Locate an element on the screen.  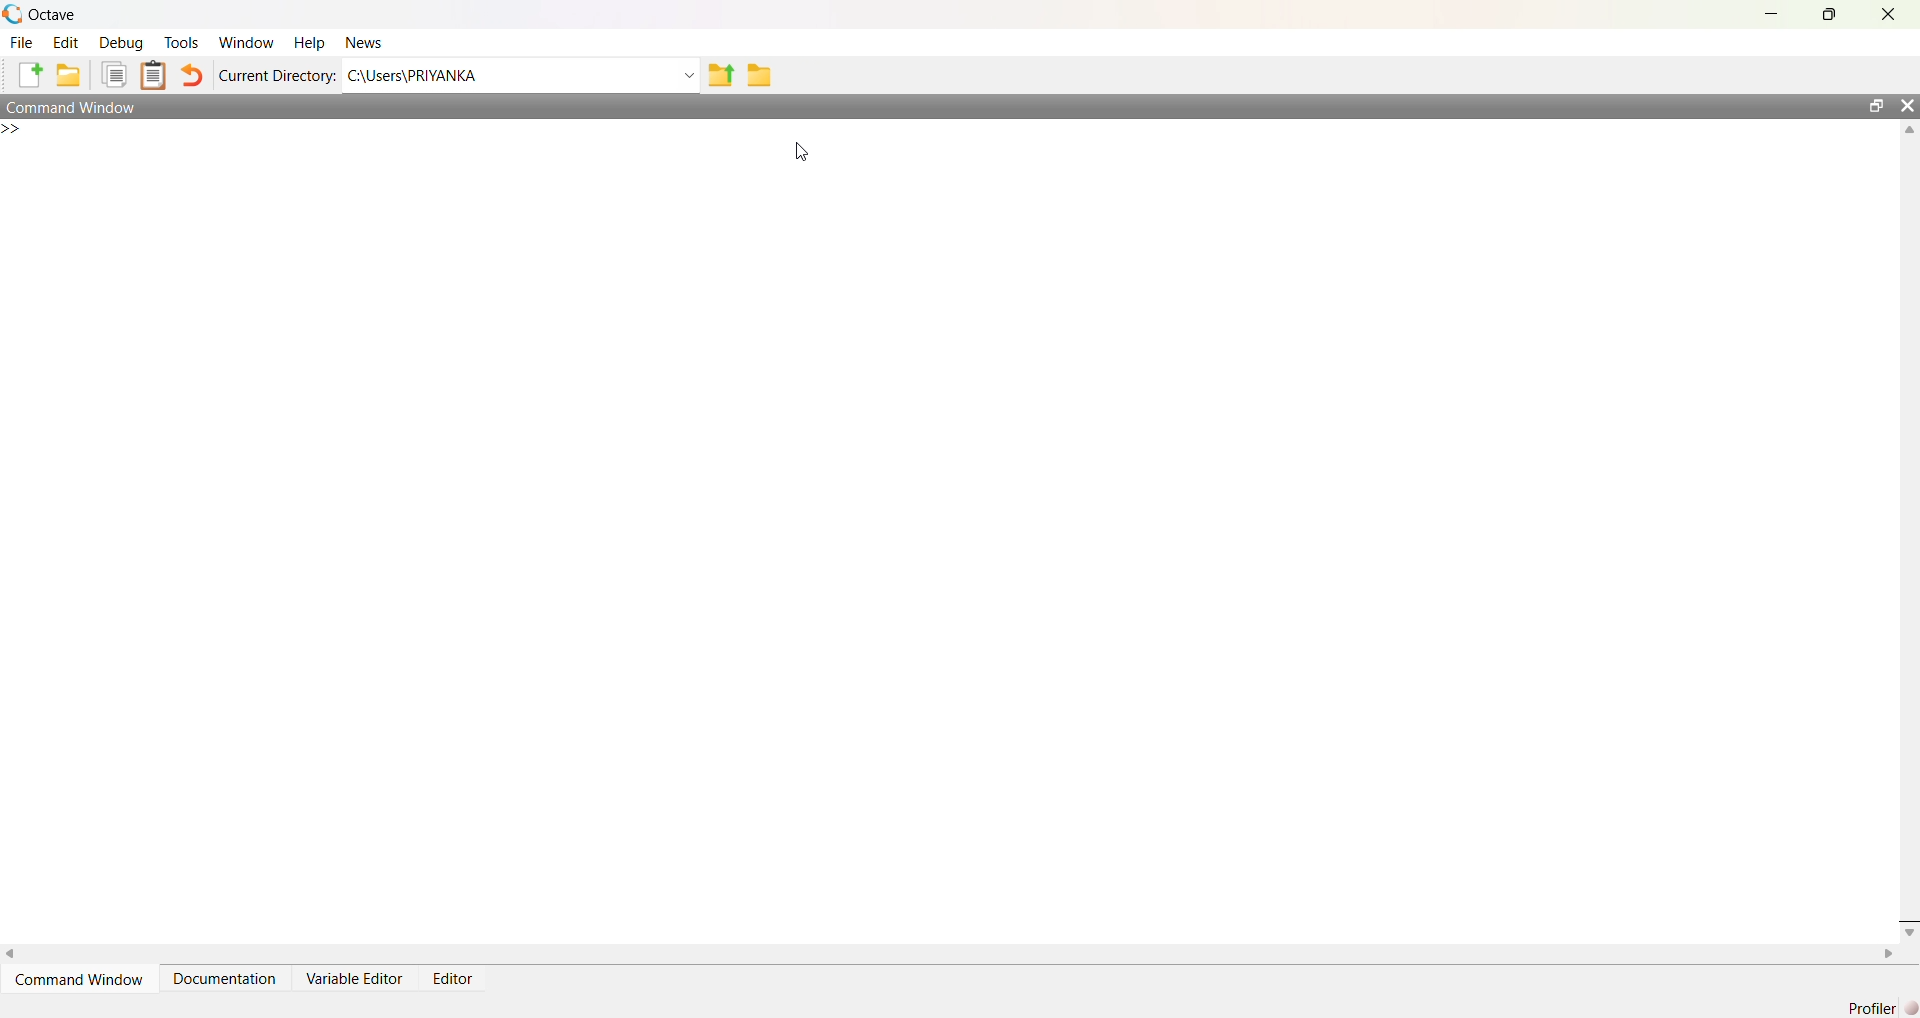
Close is located at coordinates (1884, 15).